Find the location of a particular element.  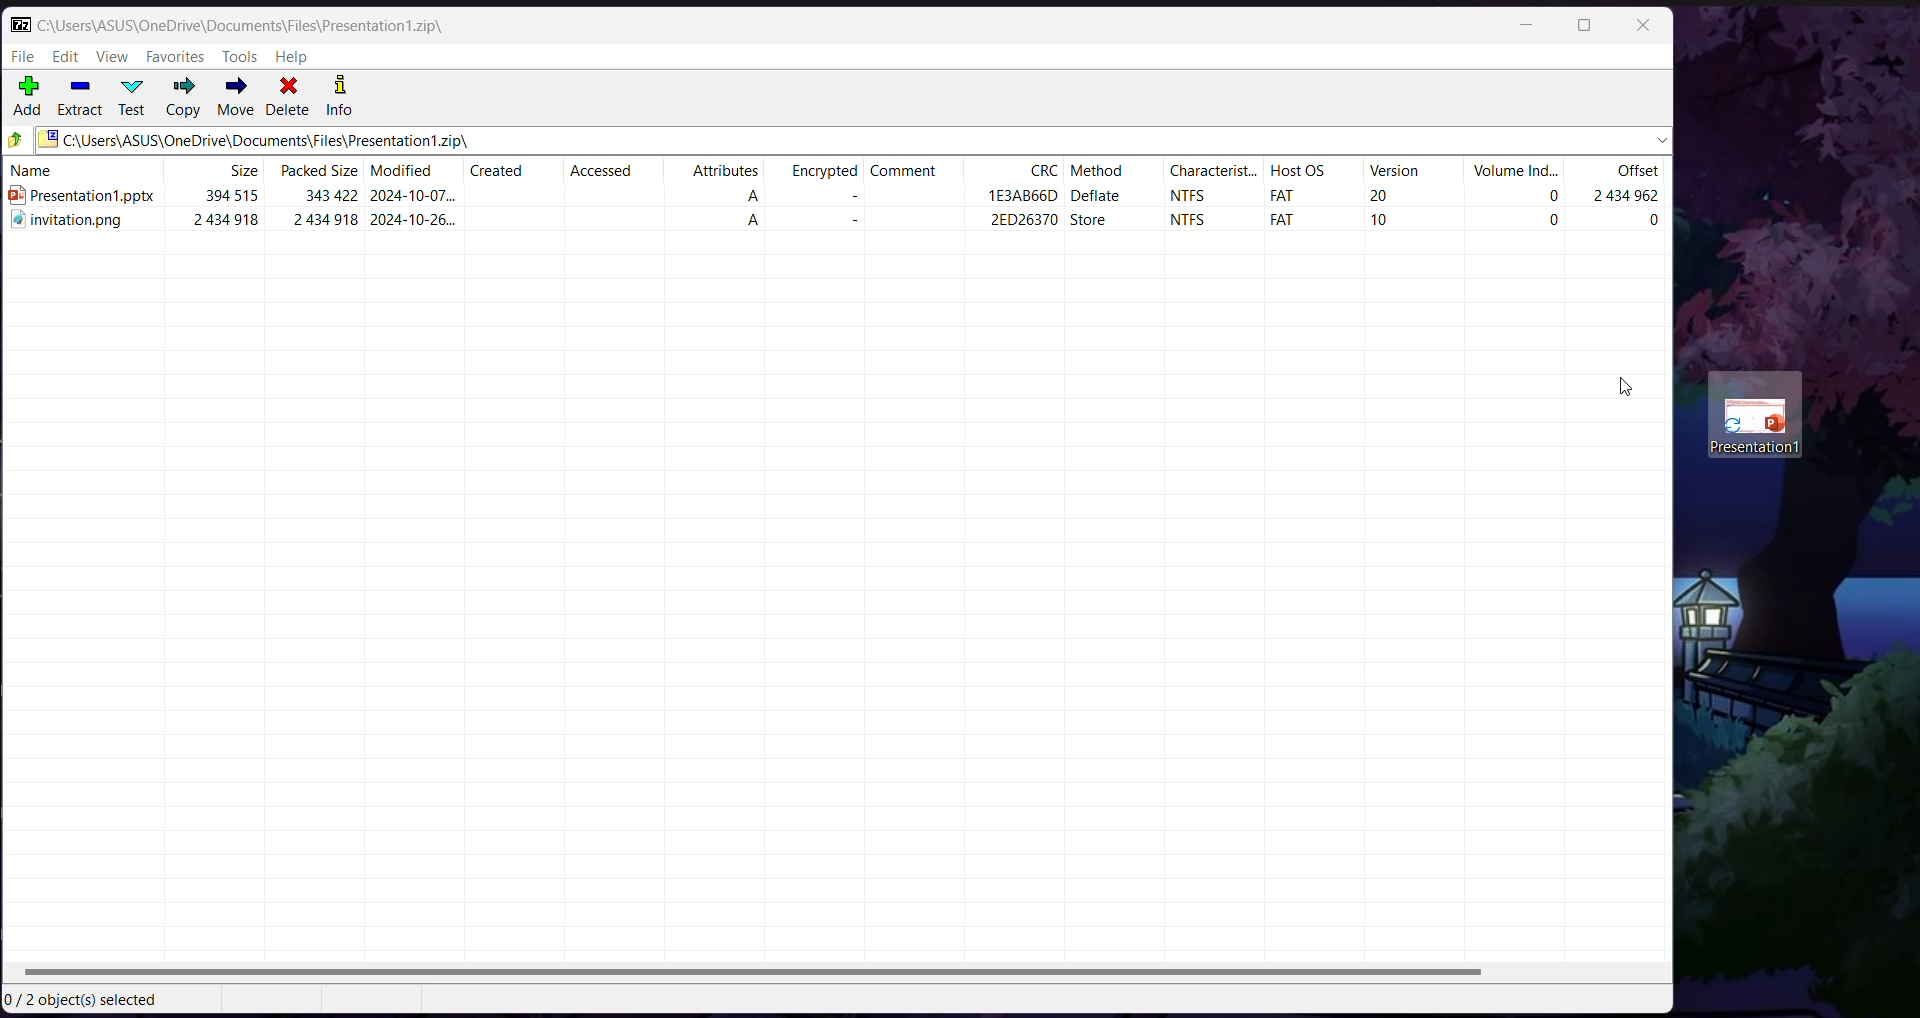

0 is located at coordinates (1531, 199).